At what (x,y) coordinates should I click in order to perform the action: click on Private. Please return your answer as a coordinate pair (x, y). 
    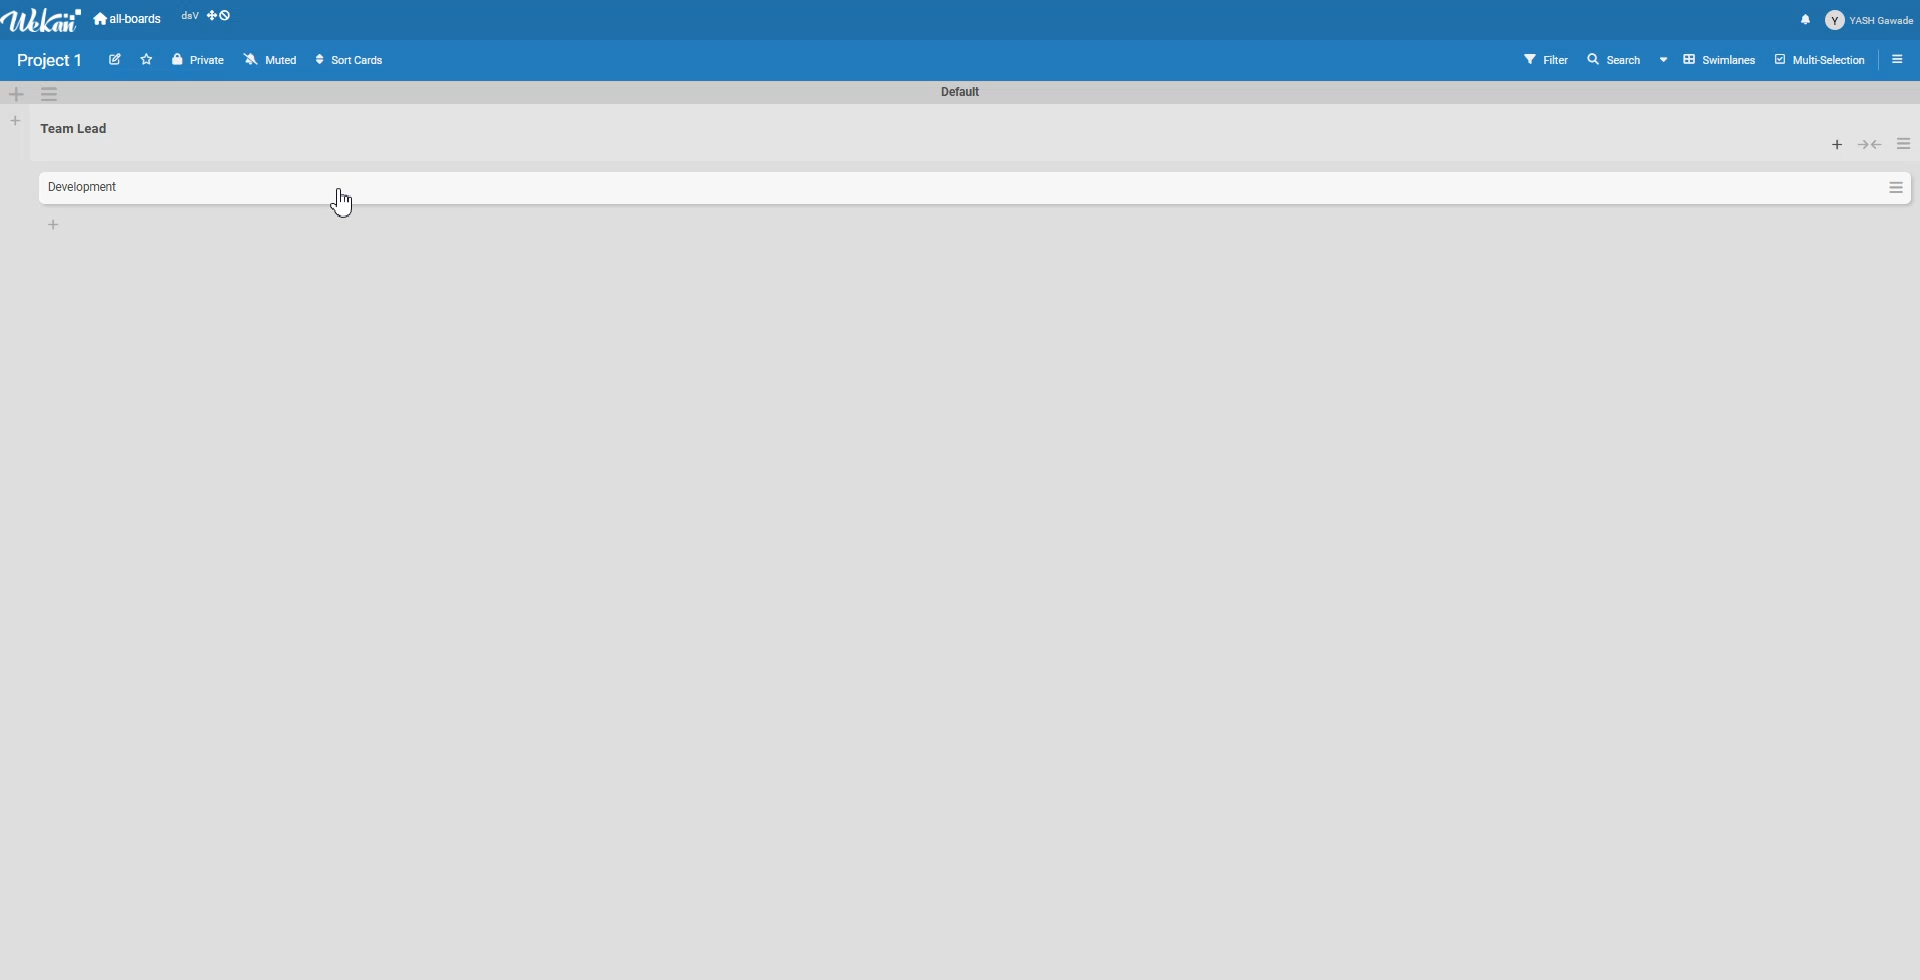
    Looking at the image, I should click on (199, 60).